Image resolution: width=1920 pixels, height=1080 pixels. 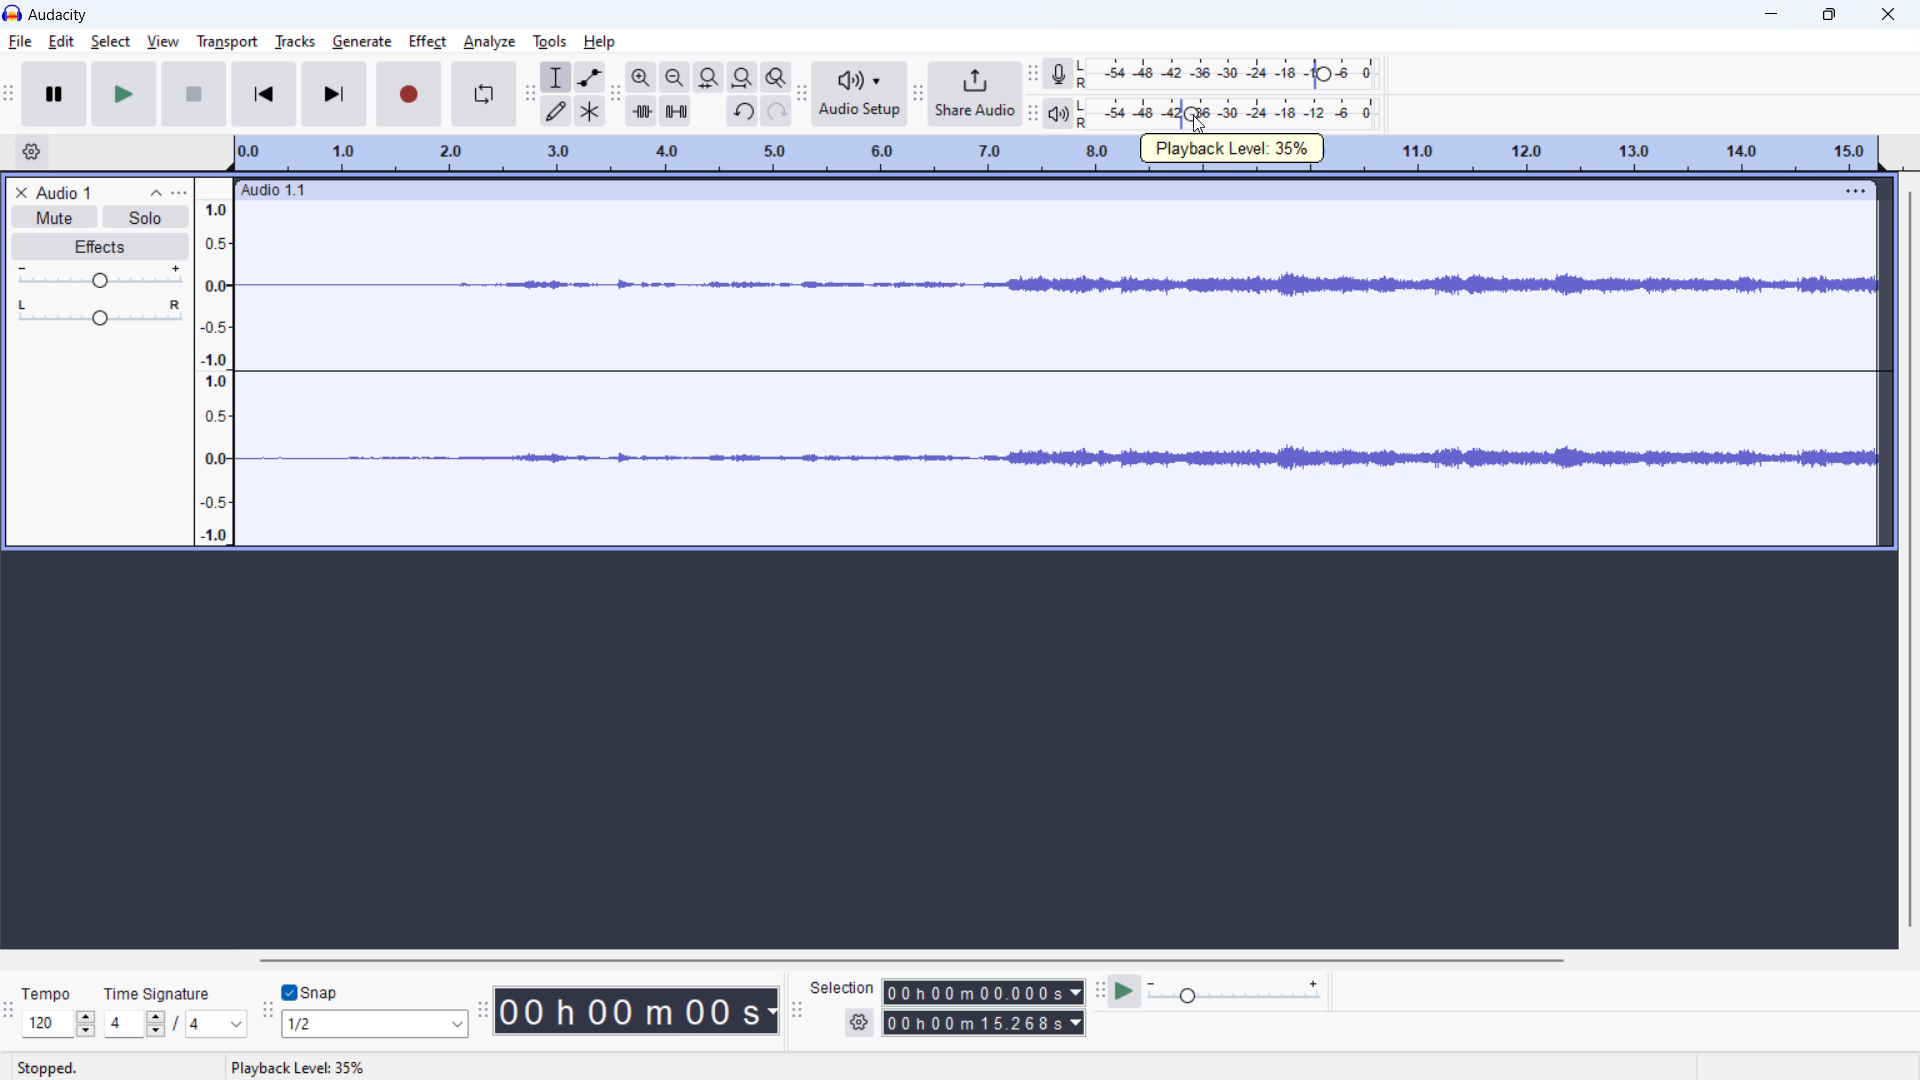 I want to click on play, so click(x=124, y=93).